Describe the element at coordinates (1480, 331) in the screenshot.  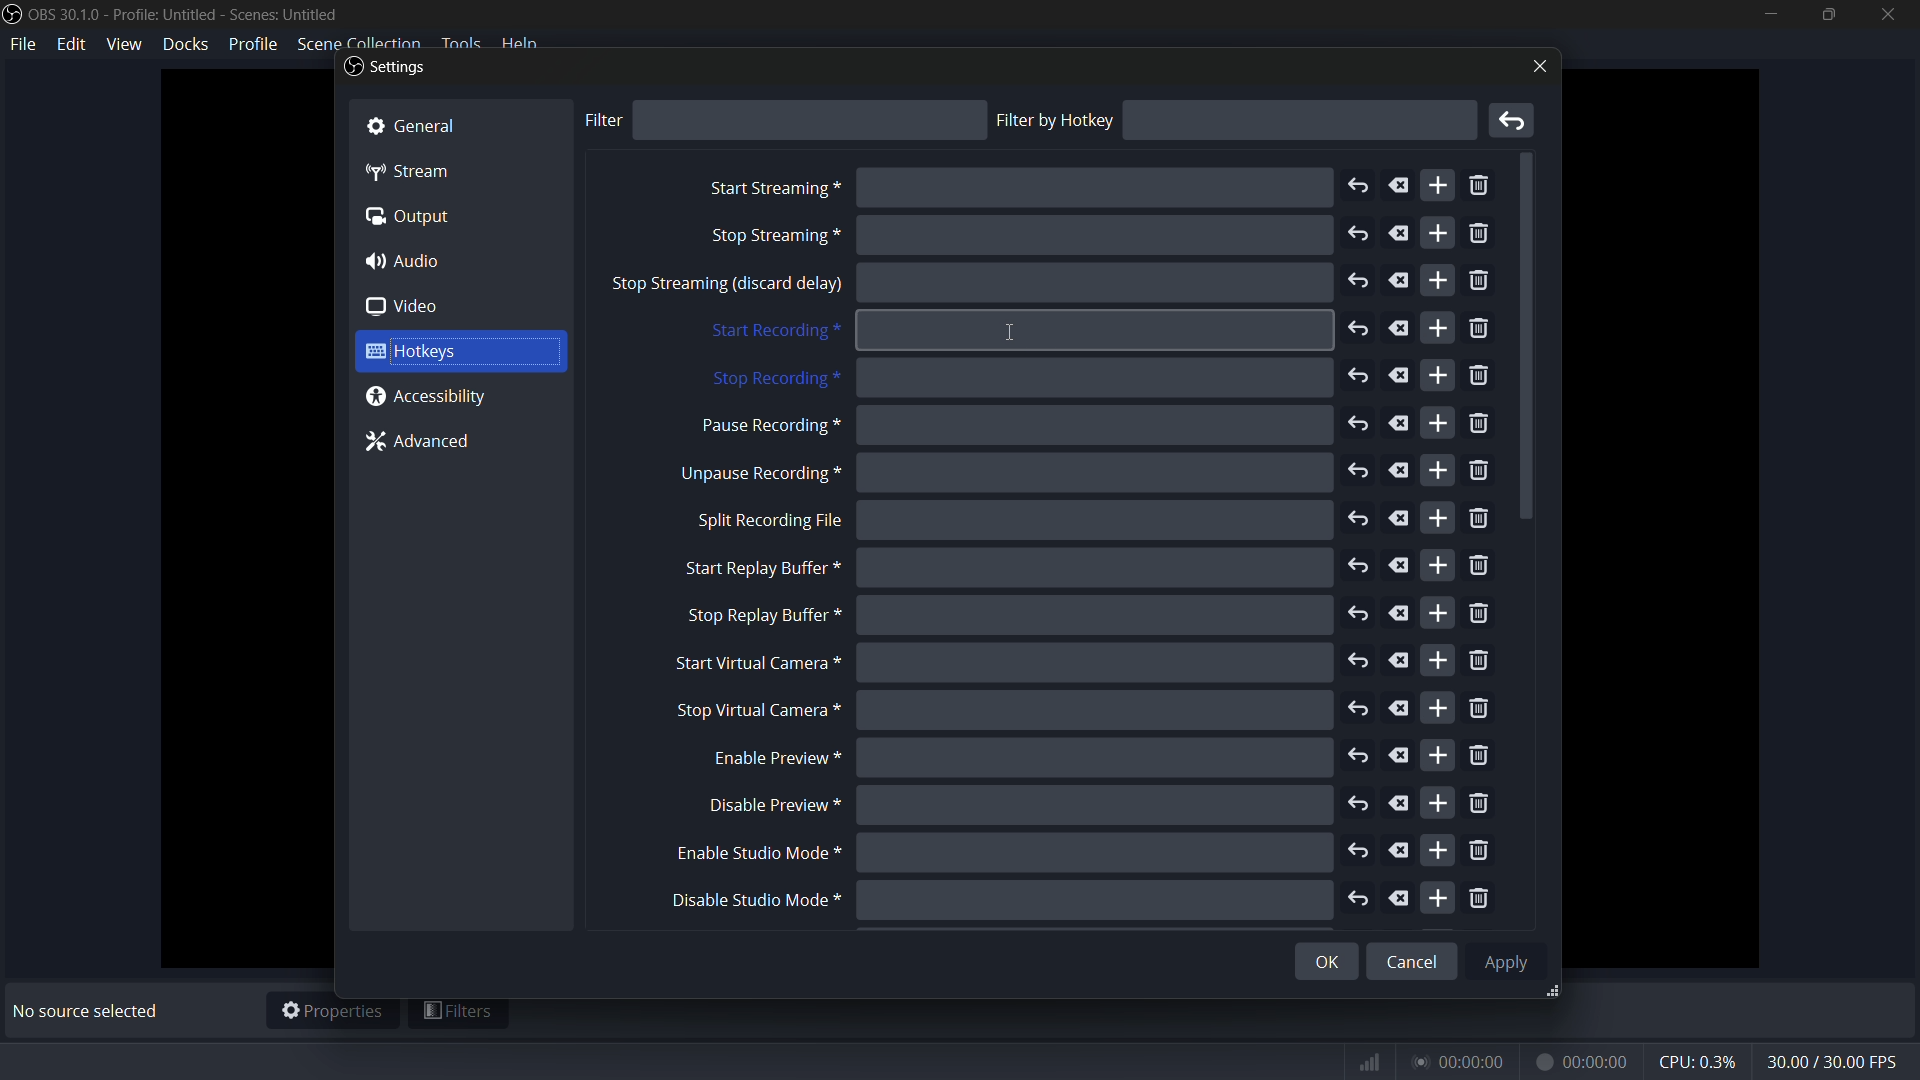
I see `remove` at that location.